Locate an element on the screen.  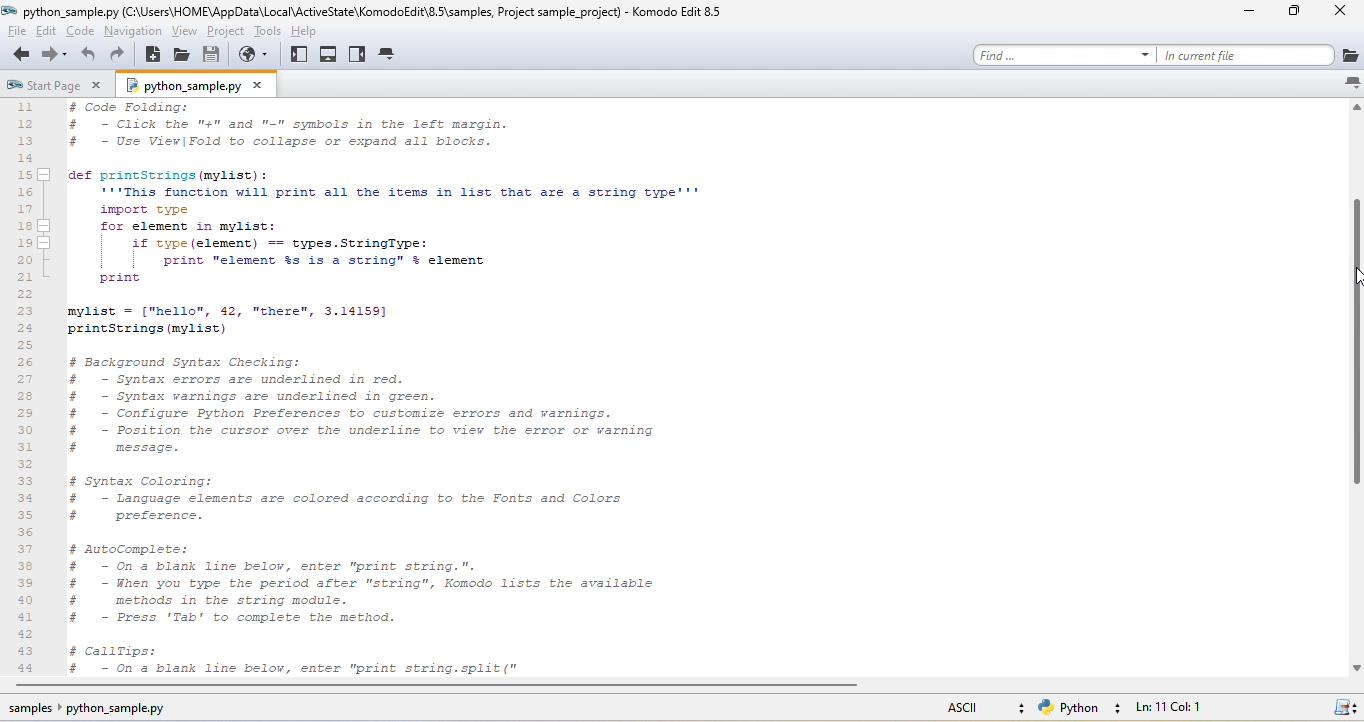
list all tabs is located at coordinates (1351, 83).